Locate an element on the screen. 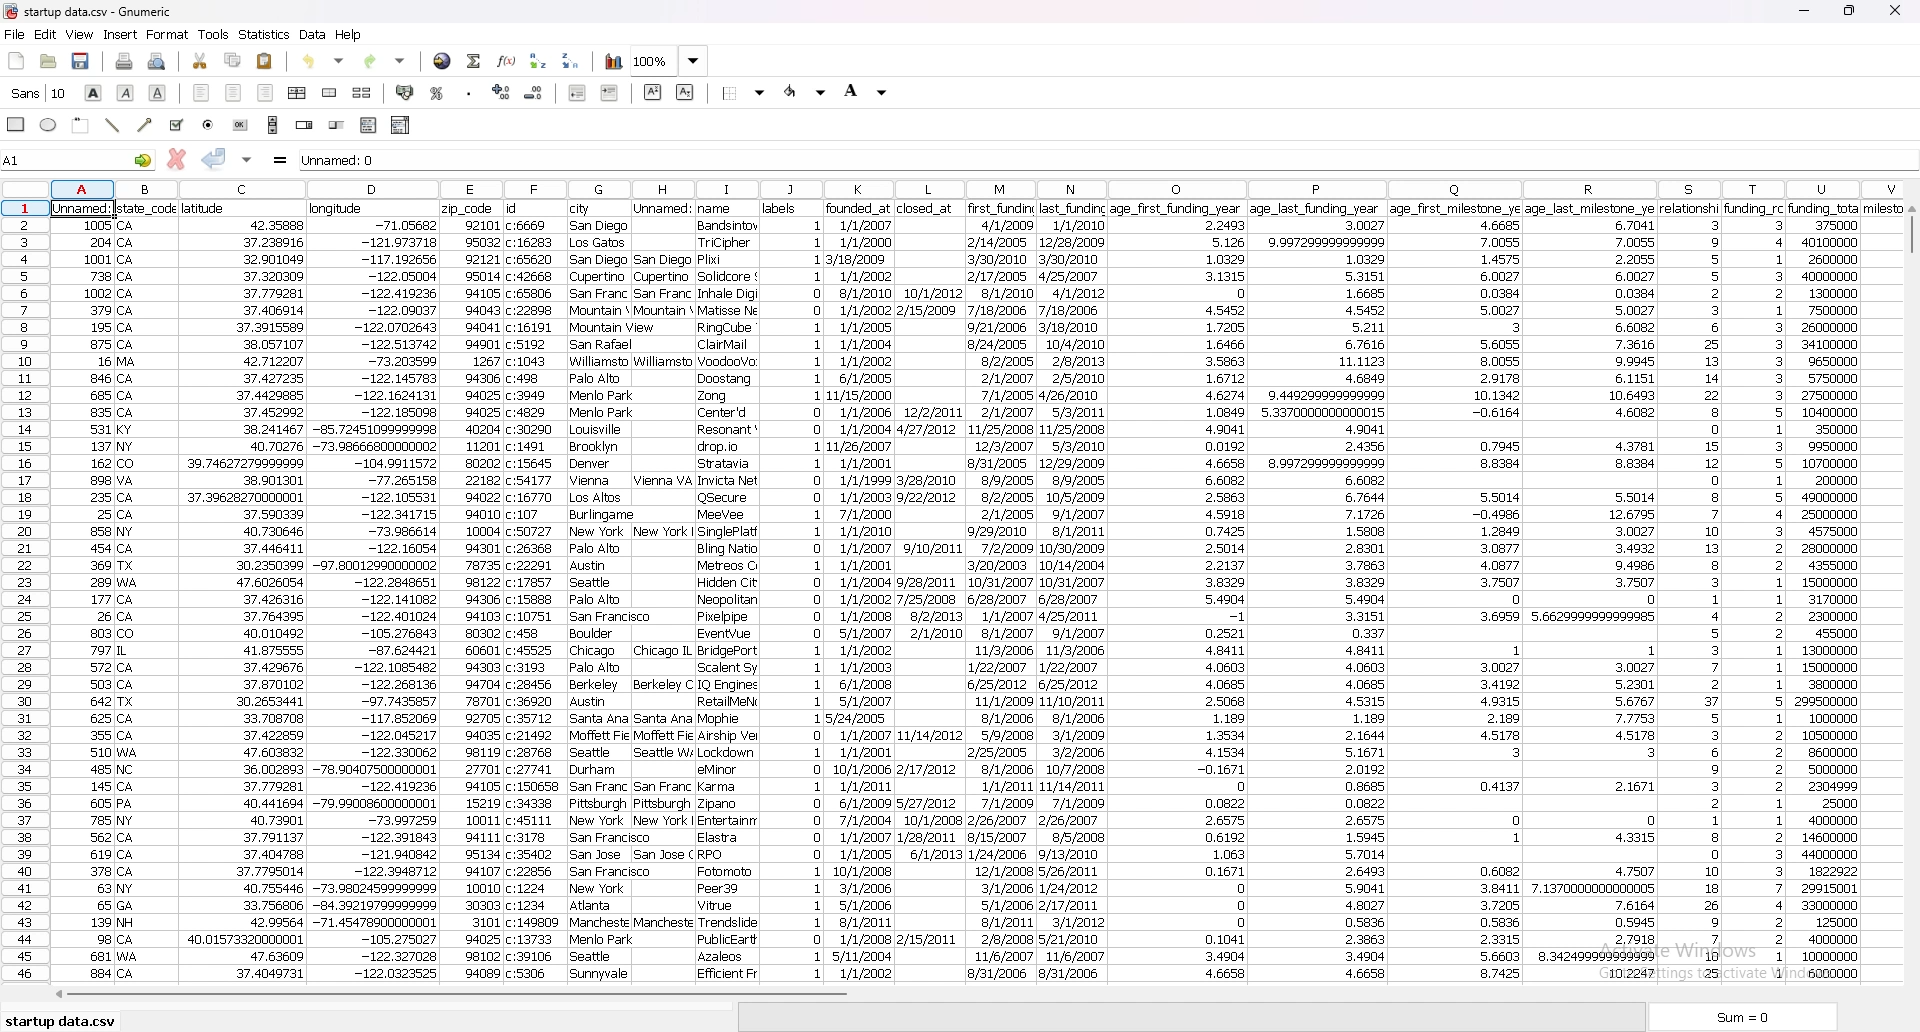 Image resolution: width=1920 pixels, height=1032 pixels. combo box is located at coordinates (401, 125).